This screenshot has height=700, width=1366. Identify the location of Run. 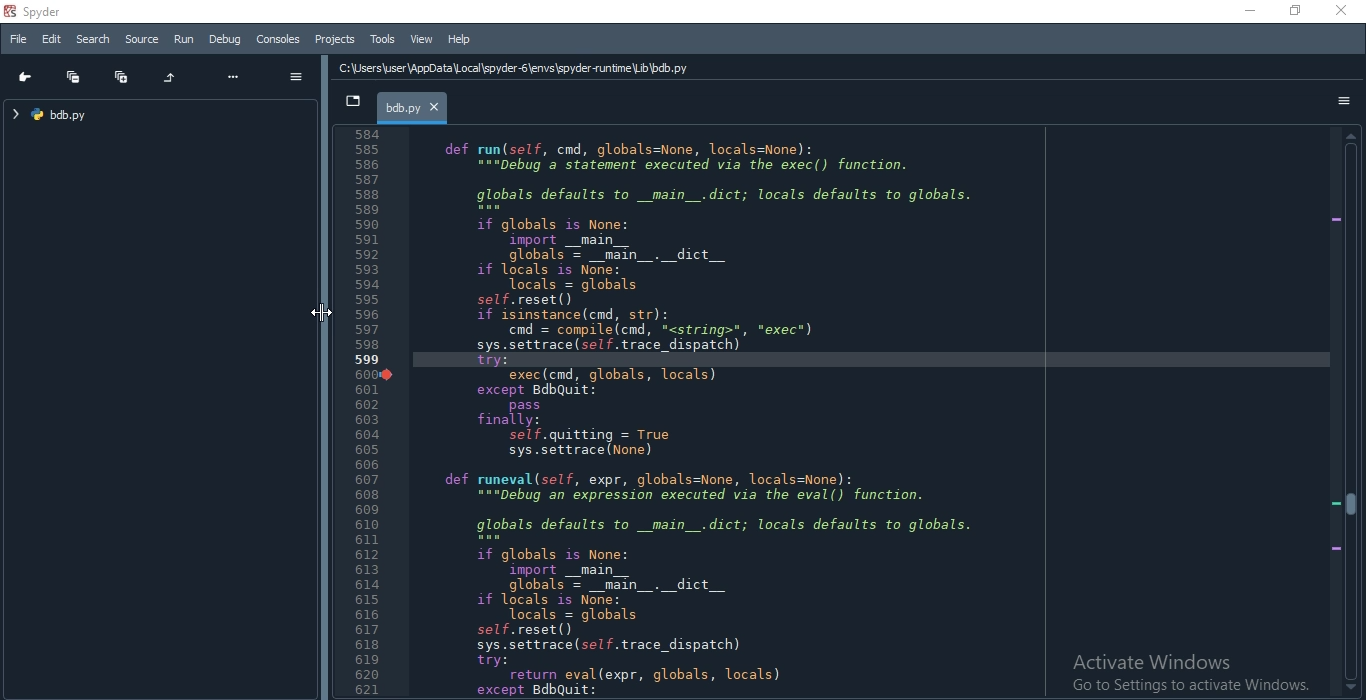
(184, 38).